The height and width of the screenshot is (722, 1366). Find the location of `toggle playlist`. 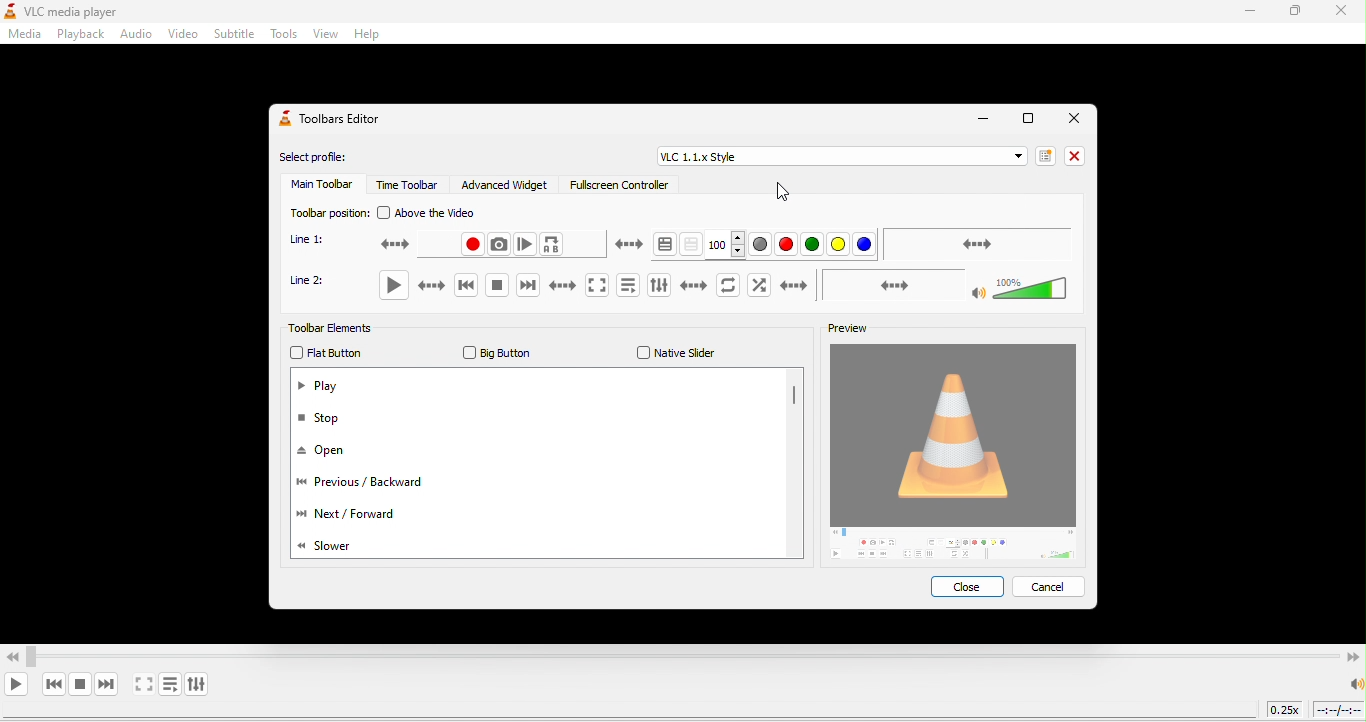

toggle playlist is located at coordinates (171, 684).